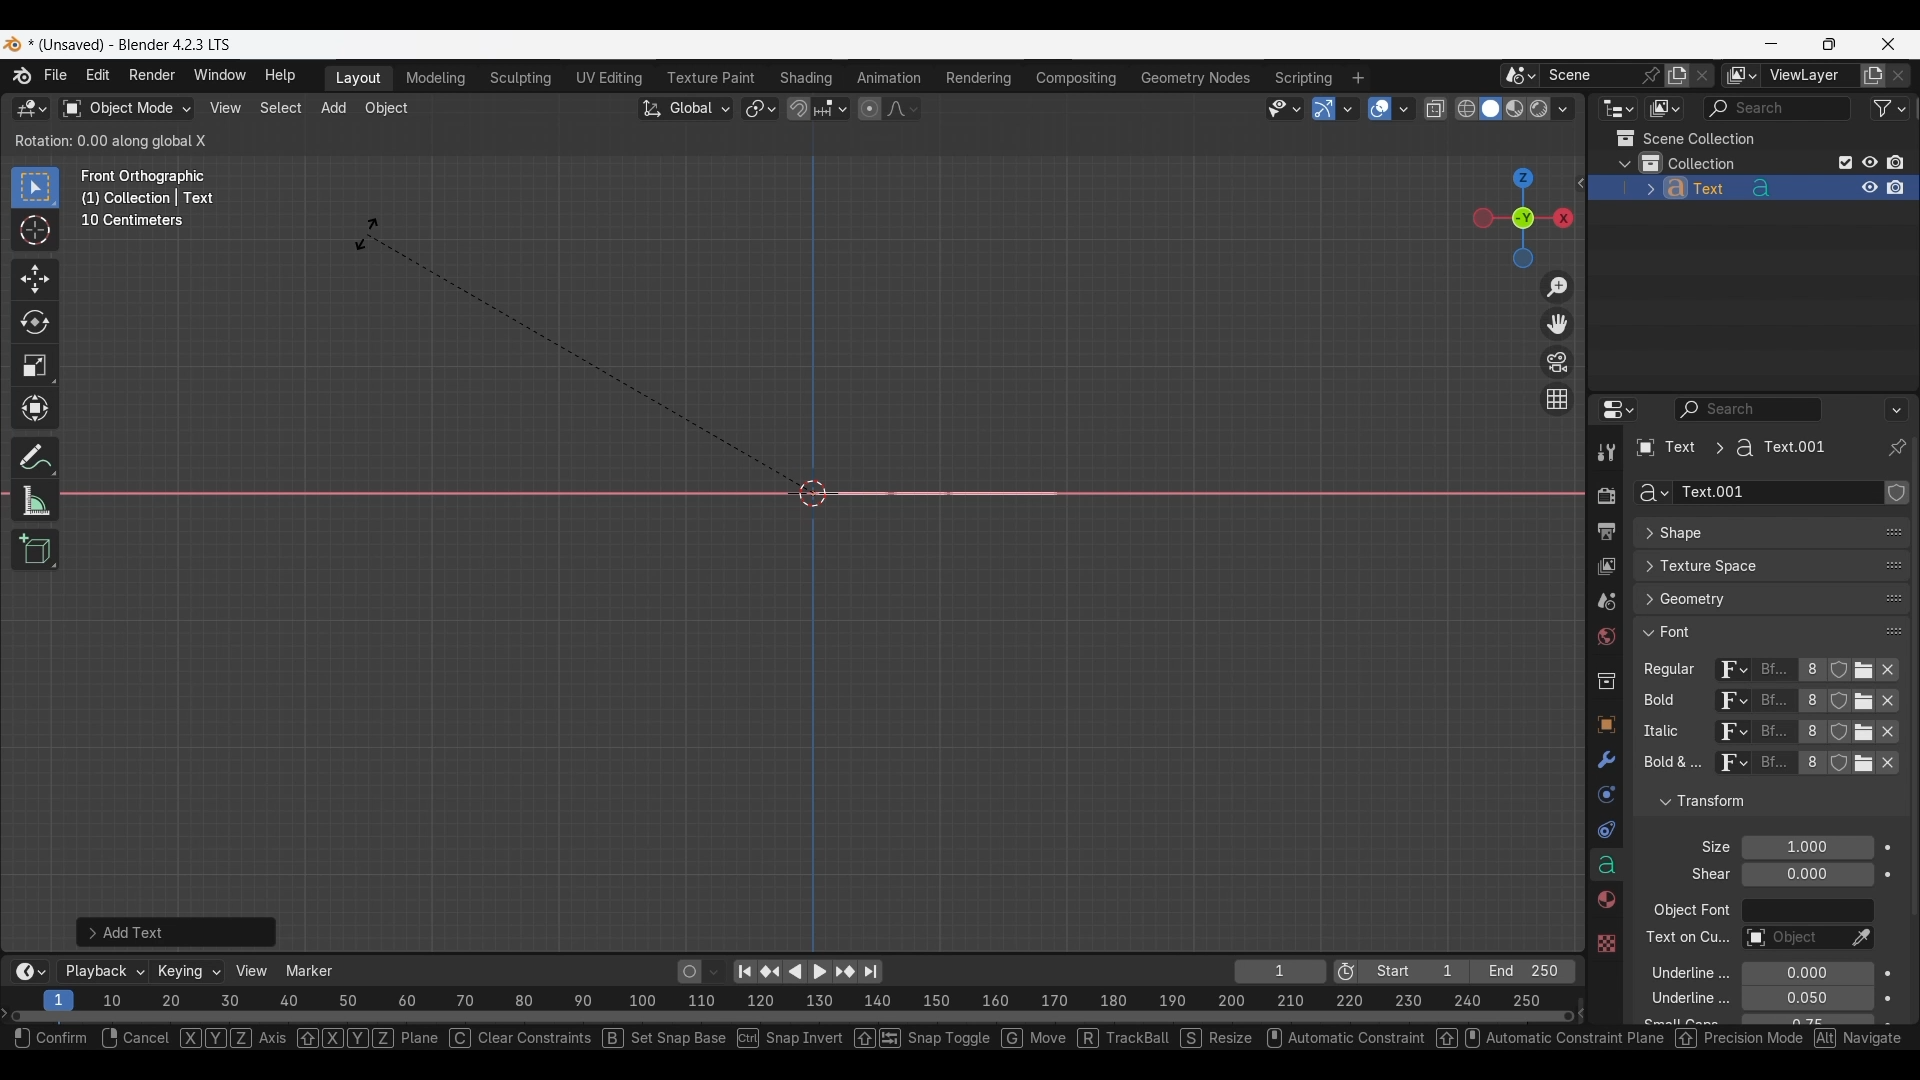 The height and width of the screenshot is (1080, 1920). What do you see at coordinates (1677, 76) in the screenshot?
I see `Add new scene` at bounding box center [1677, 76].